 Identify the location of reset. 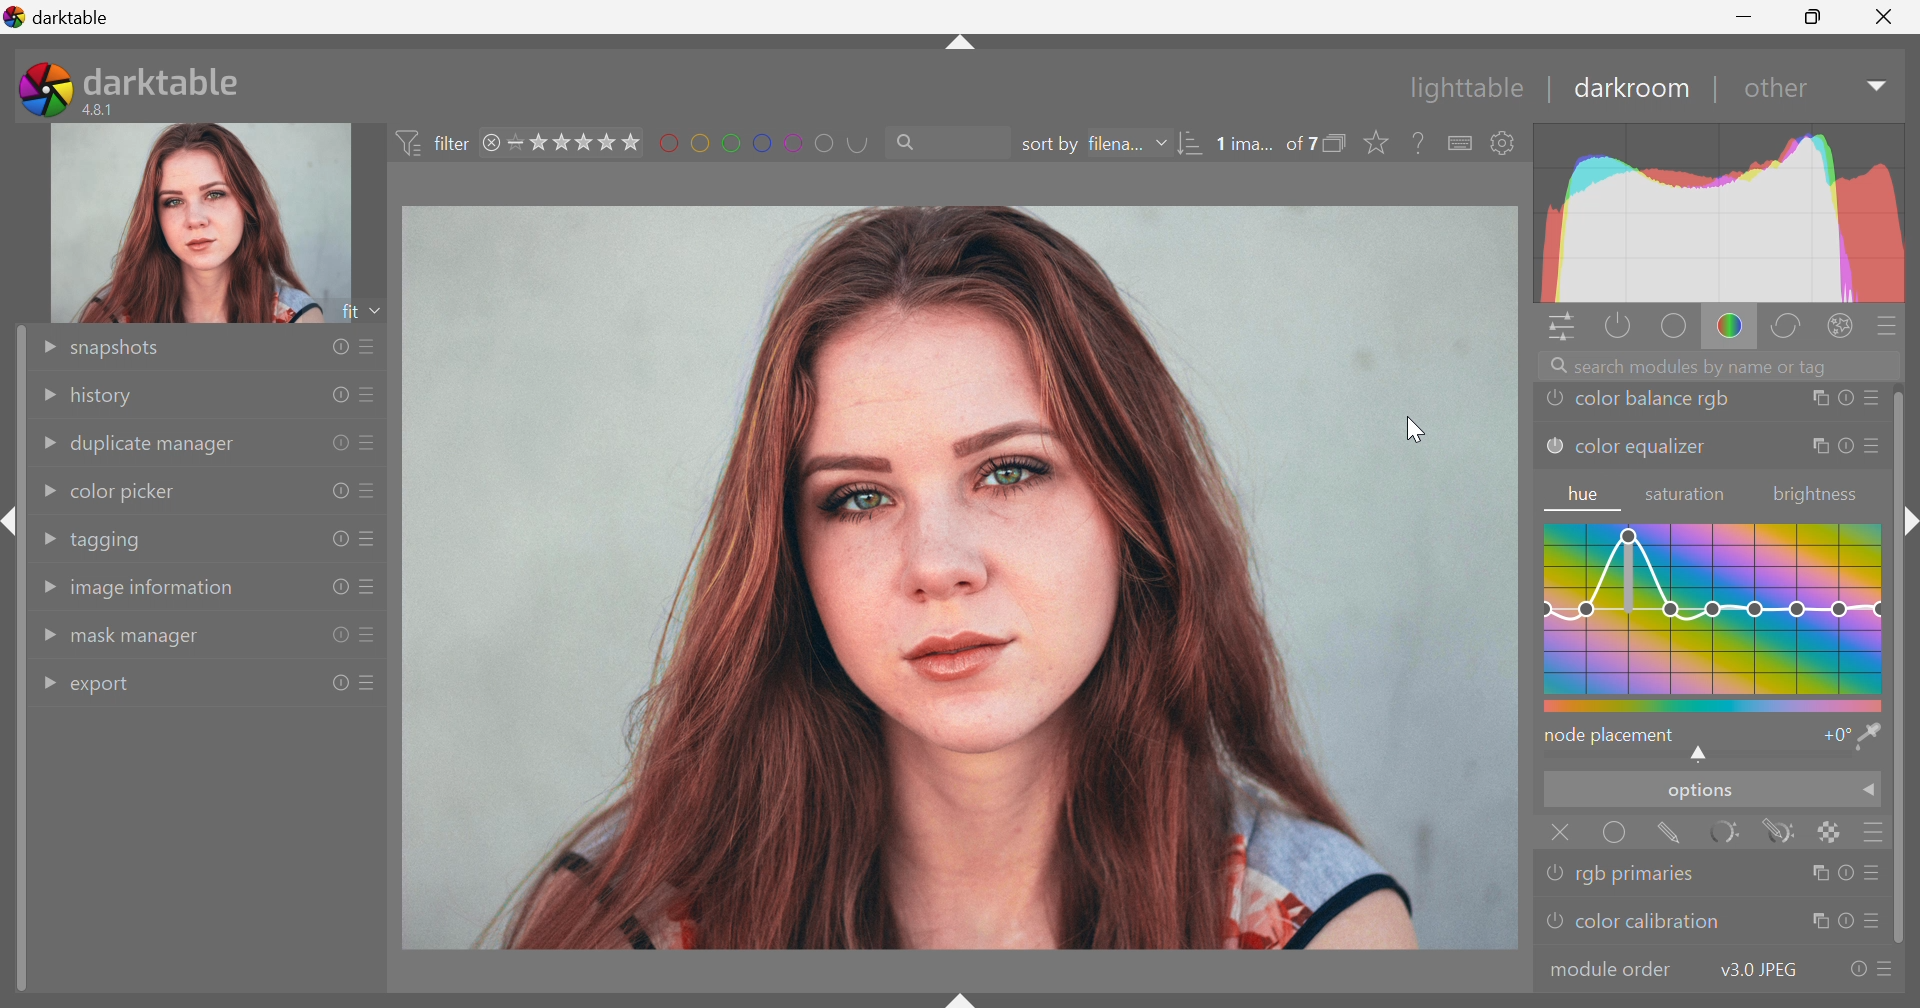
(337, 441).